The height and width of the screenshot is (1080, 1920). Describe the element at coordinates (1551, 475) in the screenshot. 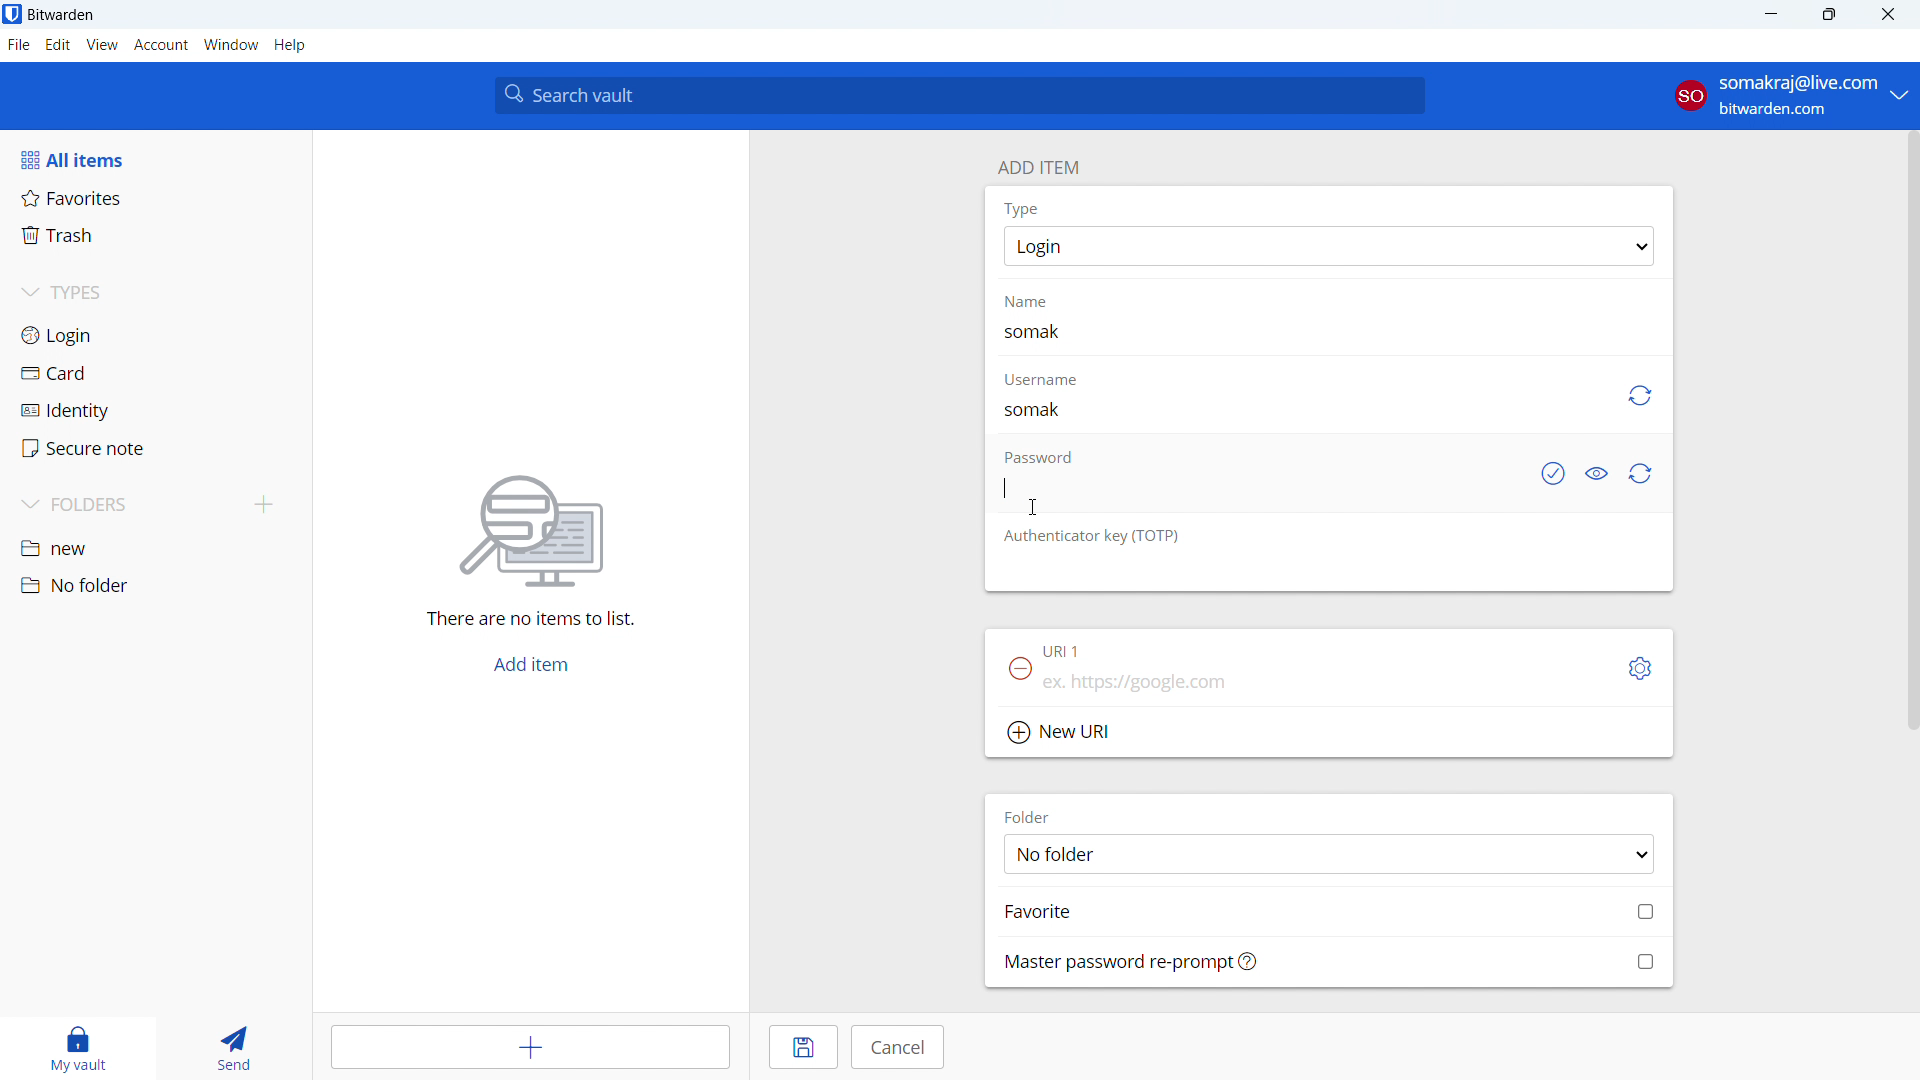

I see `check if password has been exposed` at that location.